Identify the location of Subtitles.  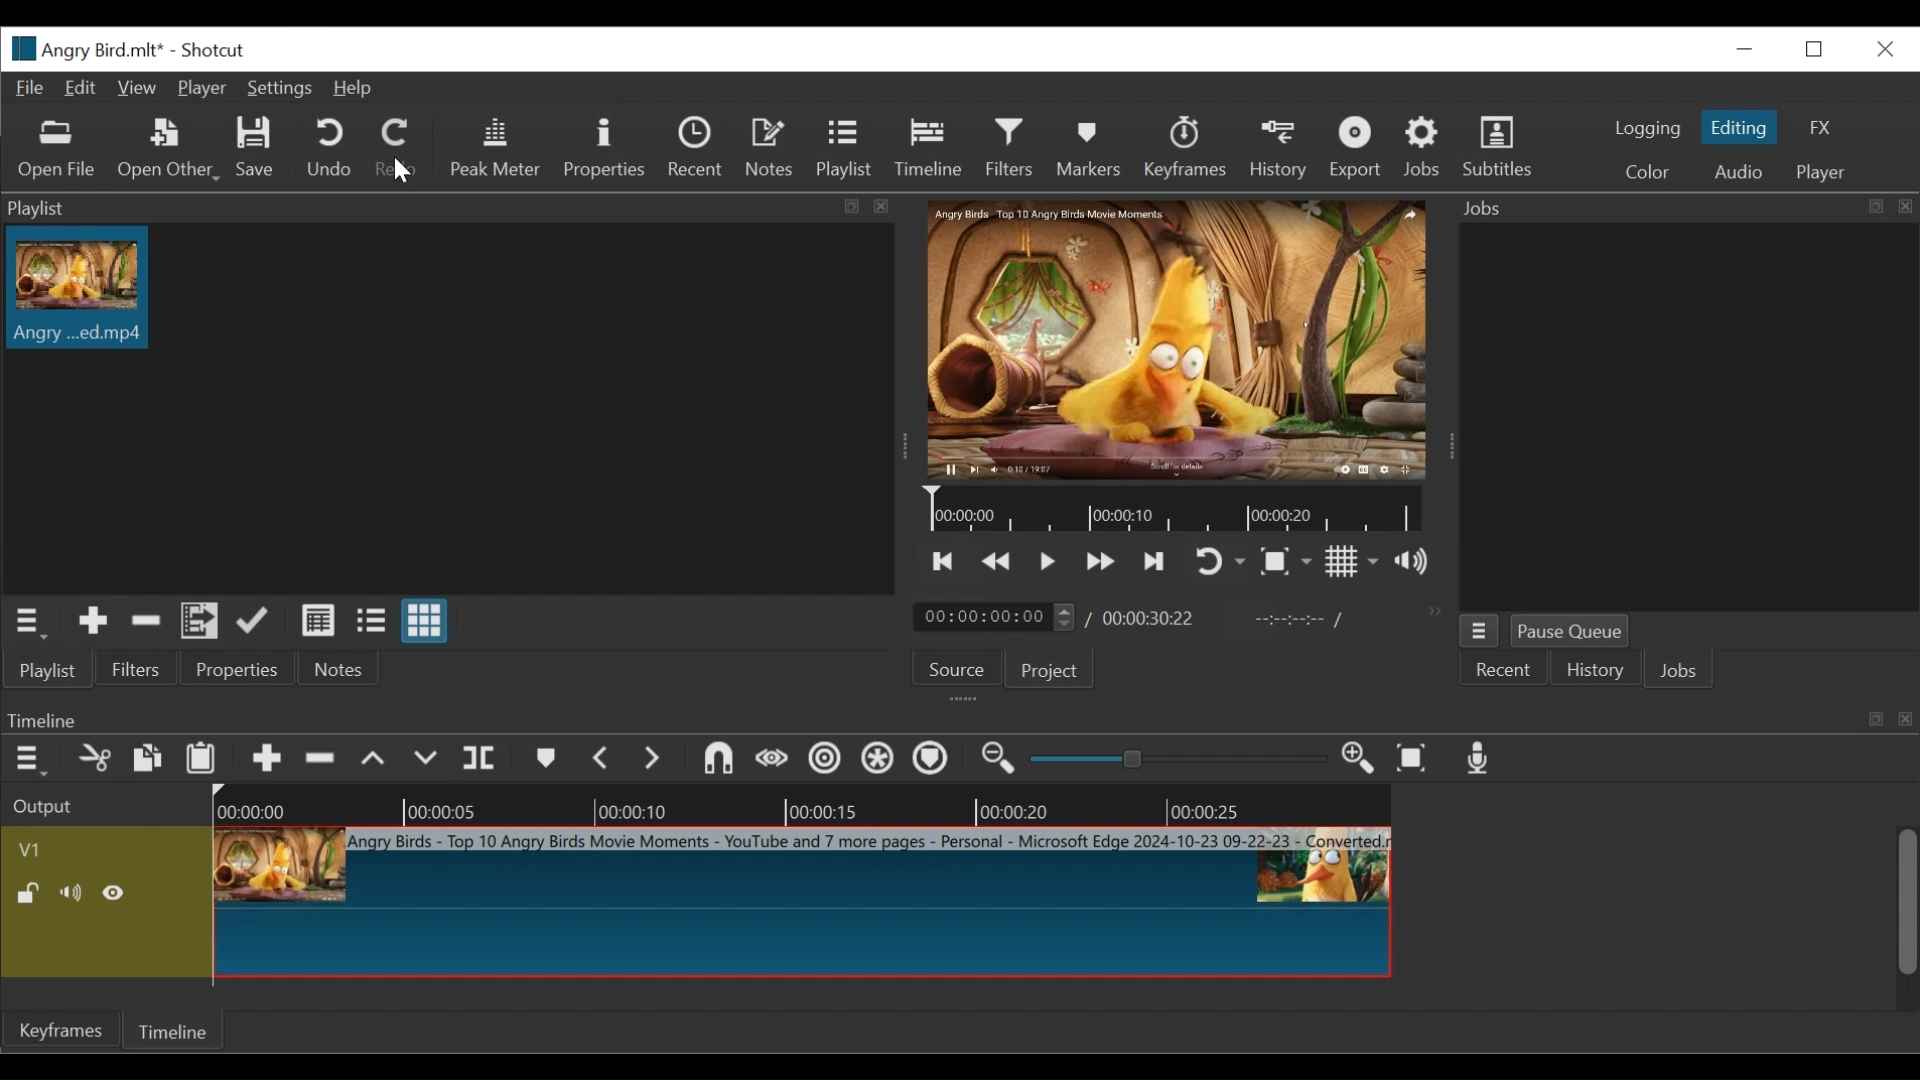
(1501, 144).